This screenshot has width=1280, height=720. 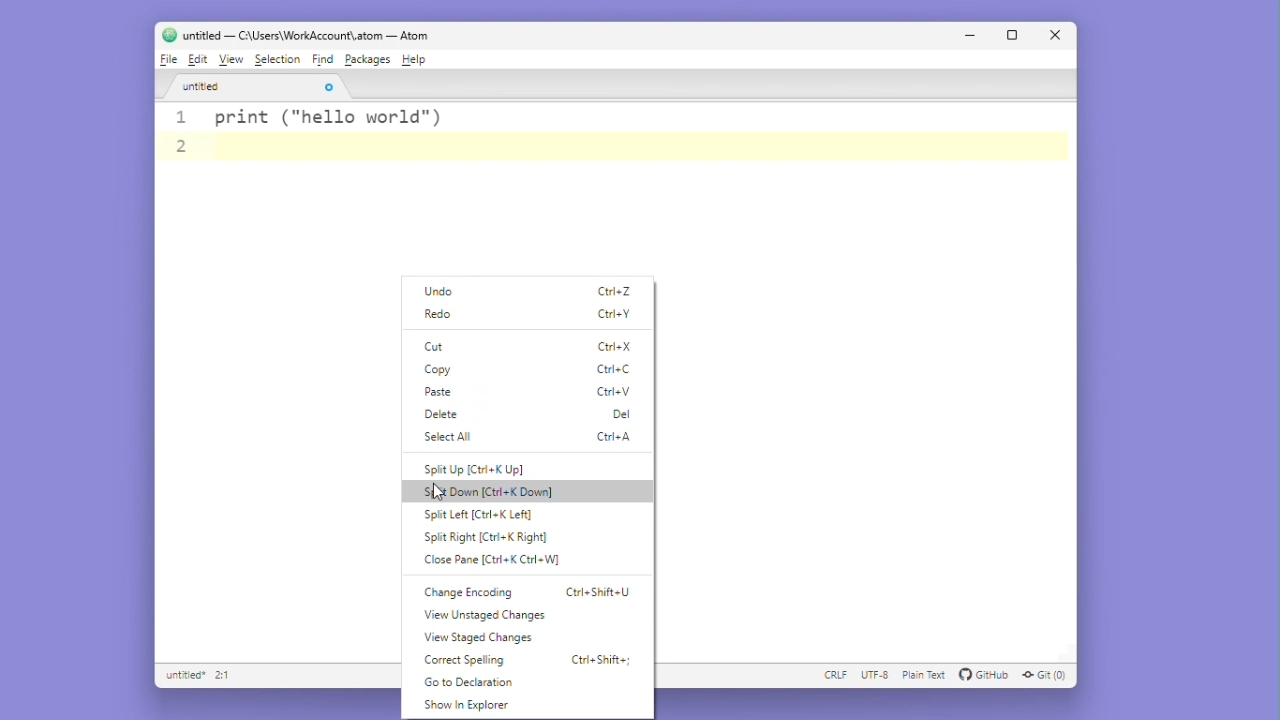 I want to click on ctrl+A, so click(x=620, y=439).